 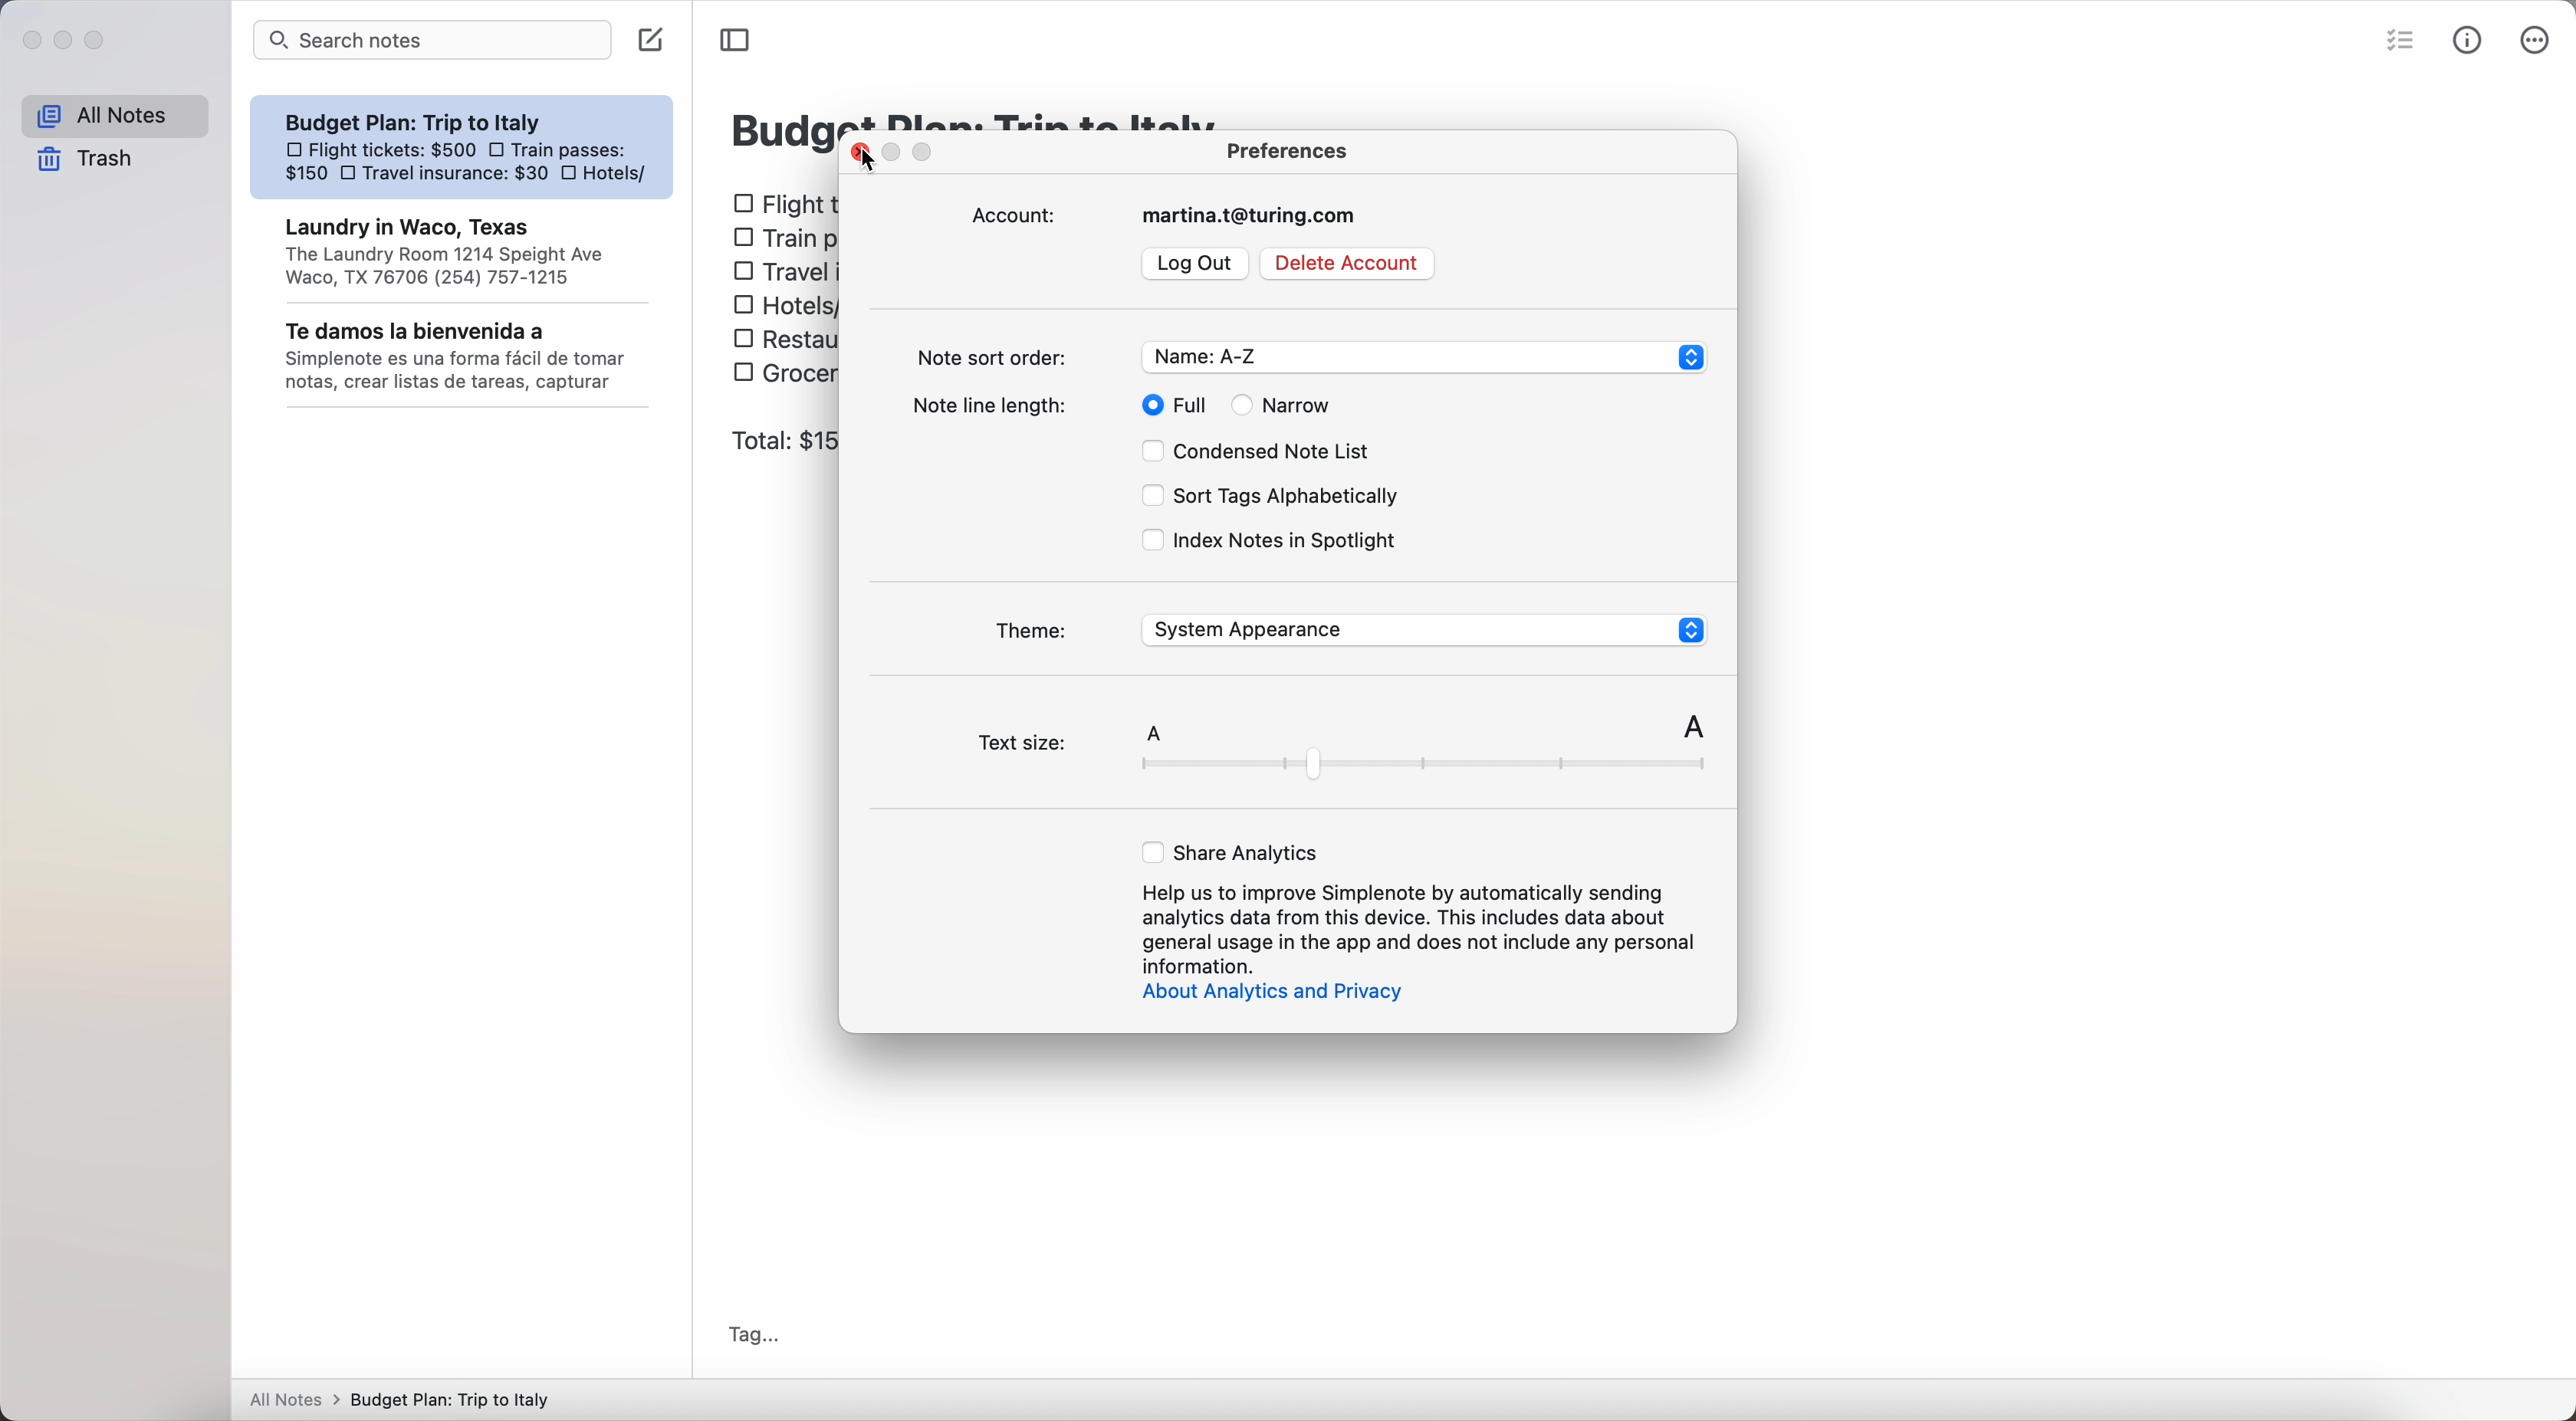 I want to click on Help us to improve Simplenote by automatically sending analytics data from this devices., so click(x=1423, y=926).